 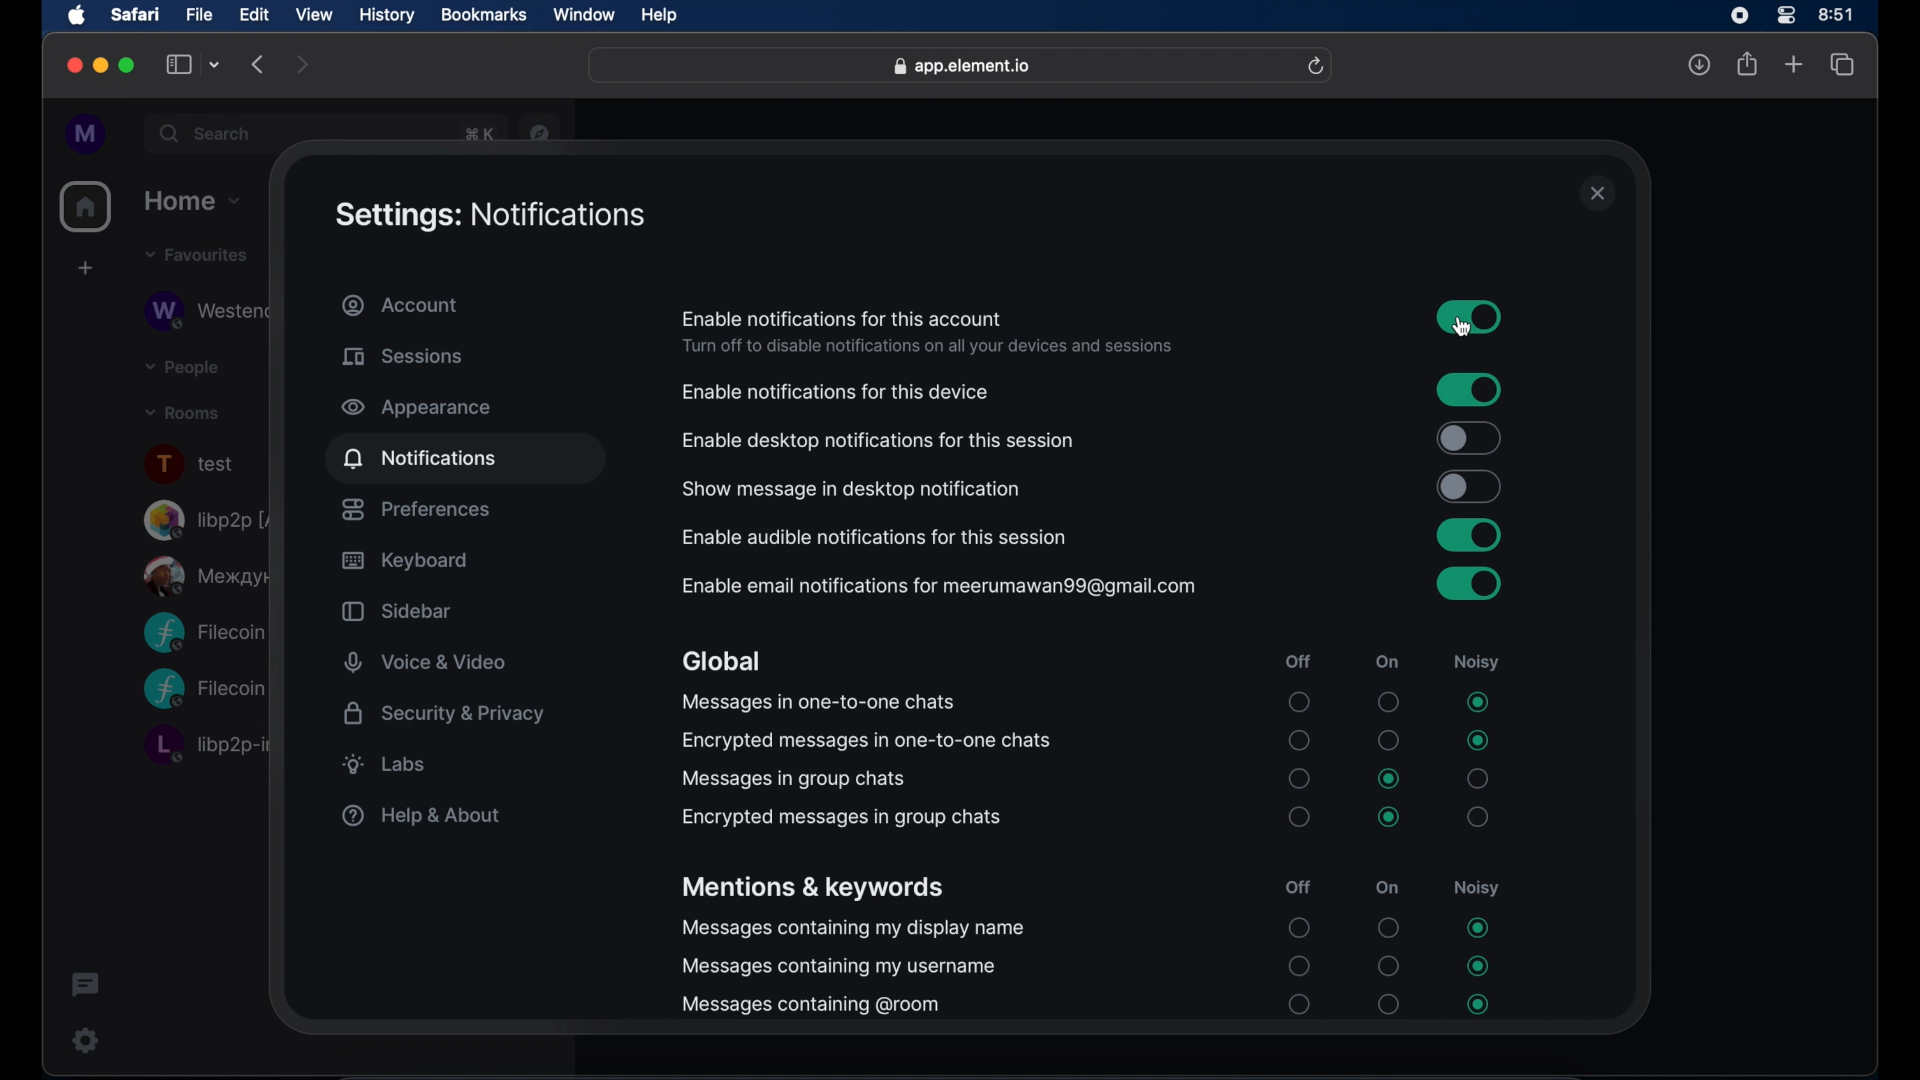 What do you see at coordinates (1298, 928) in the screenshot?
I see `radio button` at bounding box center [1298, 928].